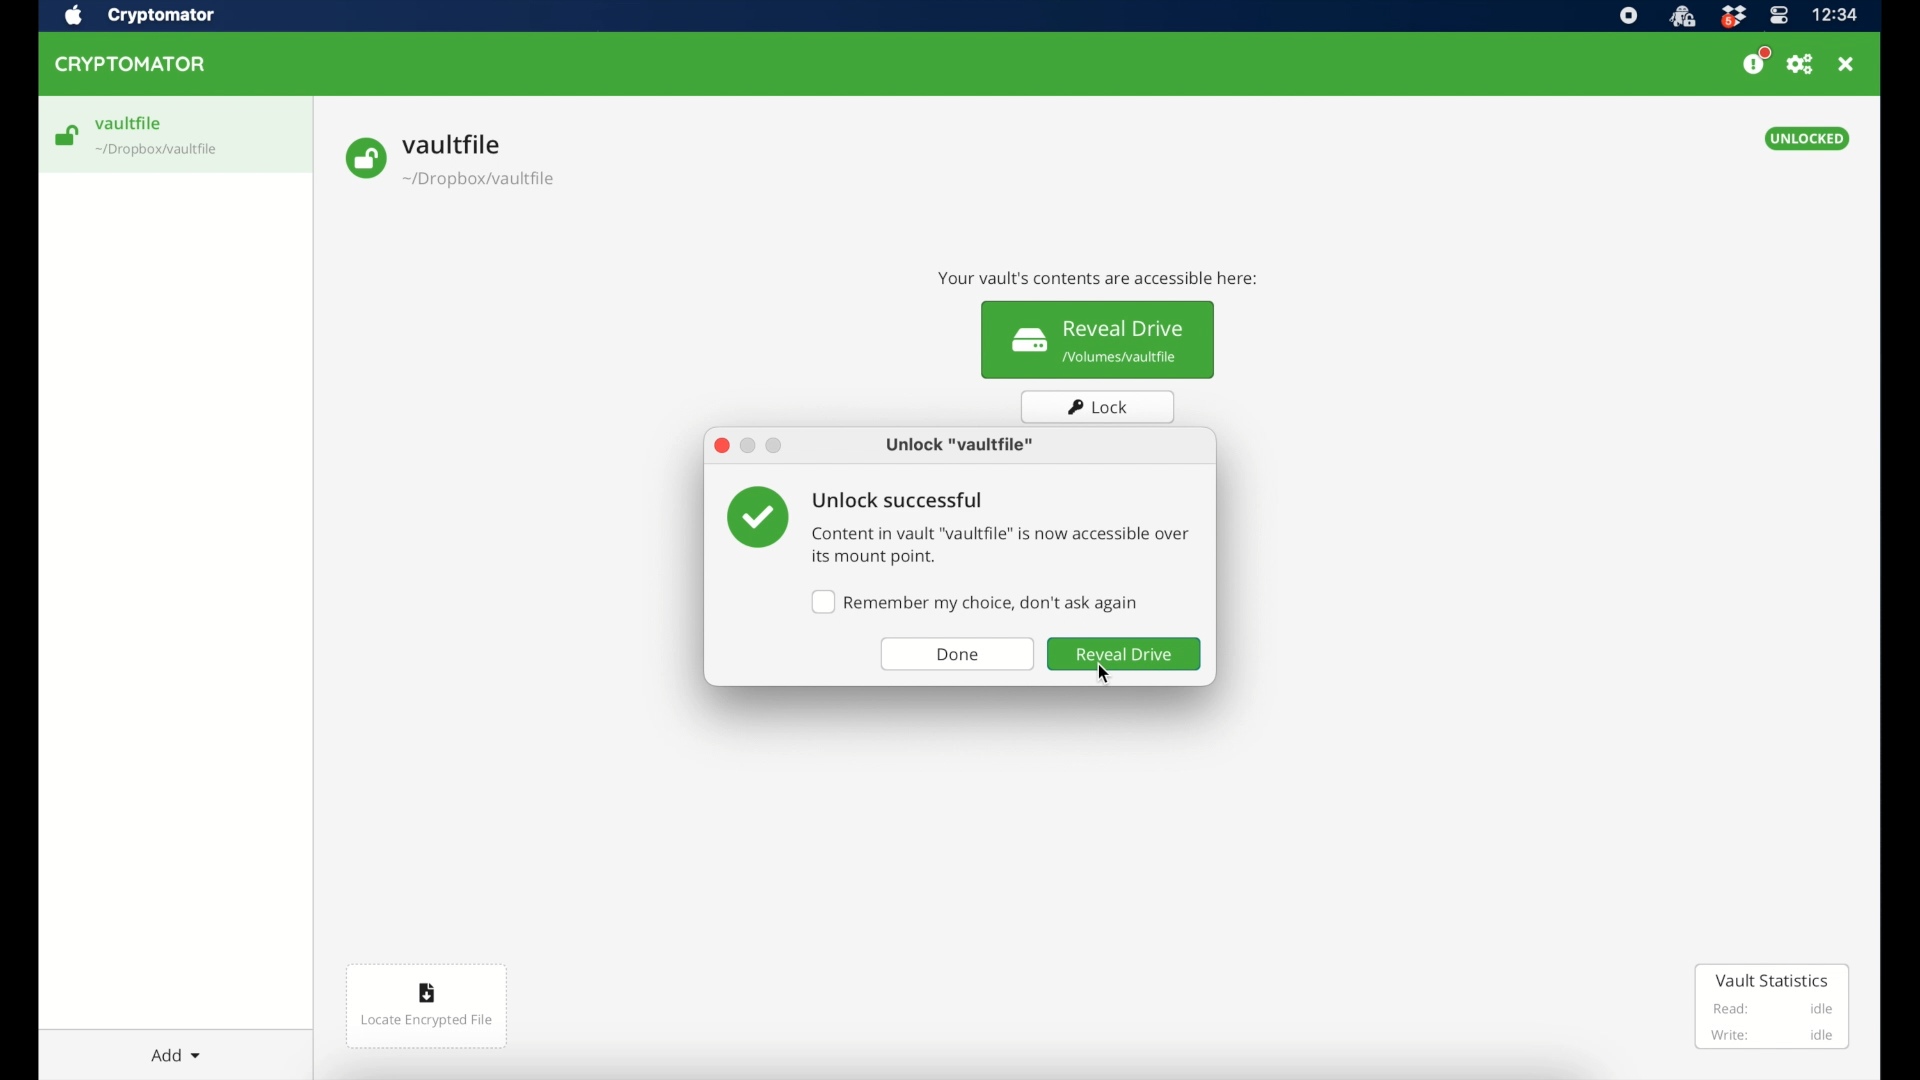 The height and width of the screenshot is (1080, 1920). What do you see at coordinates (428, 1005) in the screenshot?
I see `locate encrypted file` at bounding box center [428, 1005].